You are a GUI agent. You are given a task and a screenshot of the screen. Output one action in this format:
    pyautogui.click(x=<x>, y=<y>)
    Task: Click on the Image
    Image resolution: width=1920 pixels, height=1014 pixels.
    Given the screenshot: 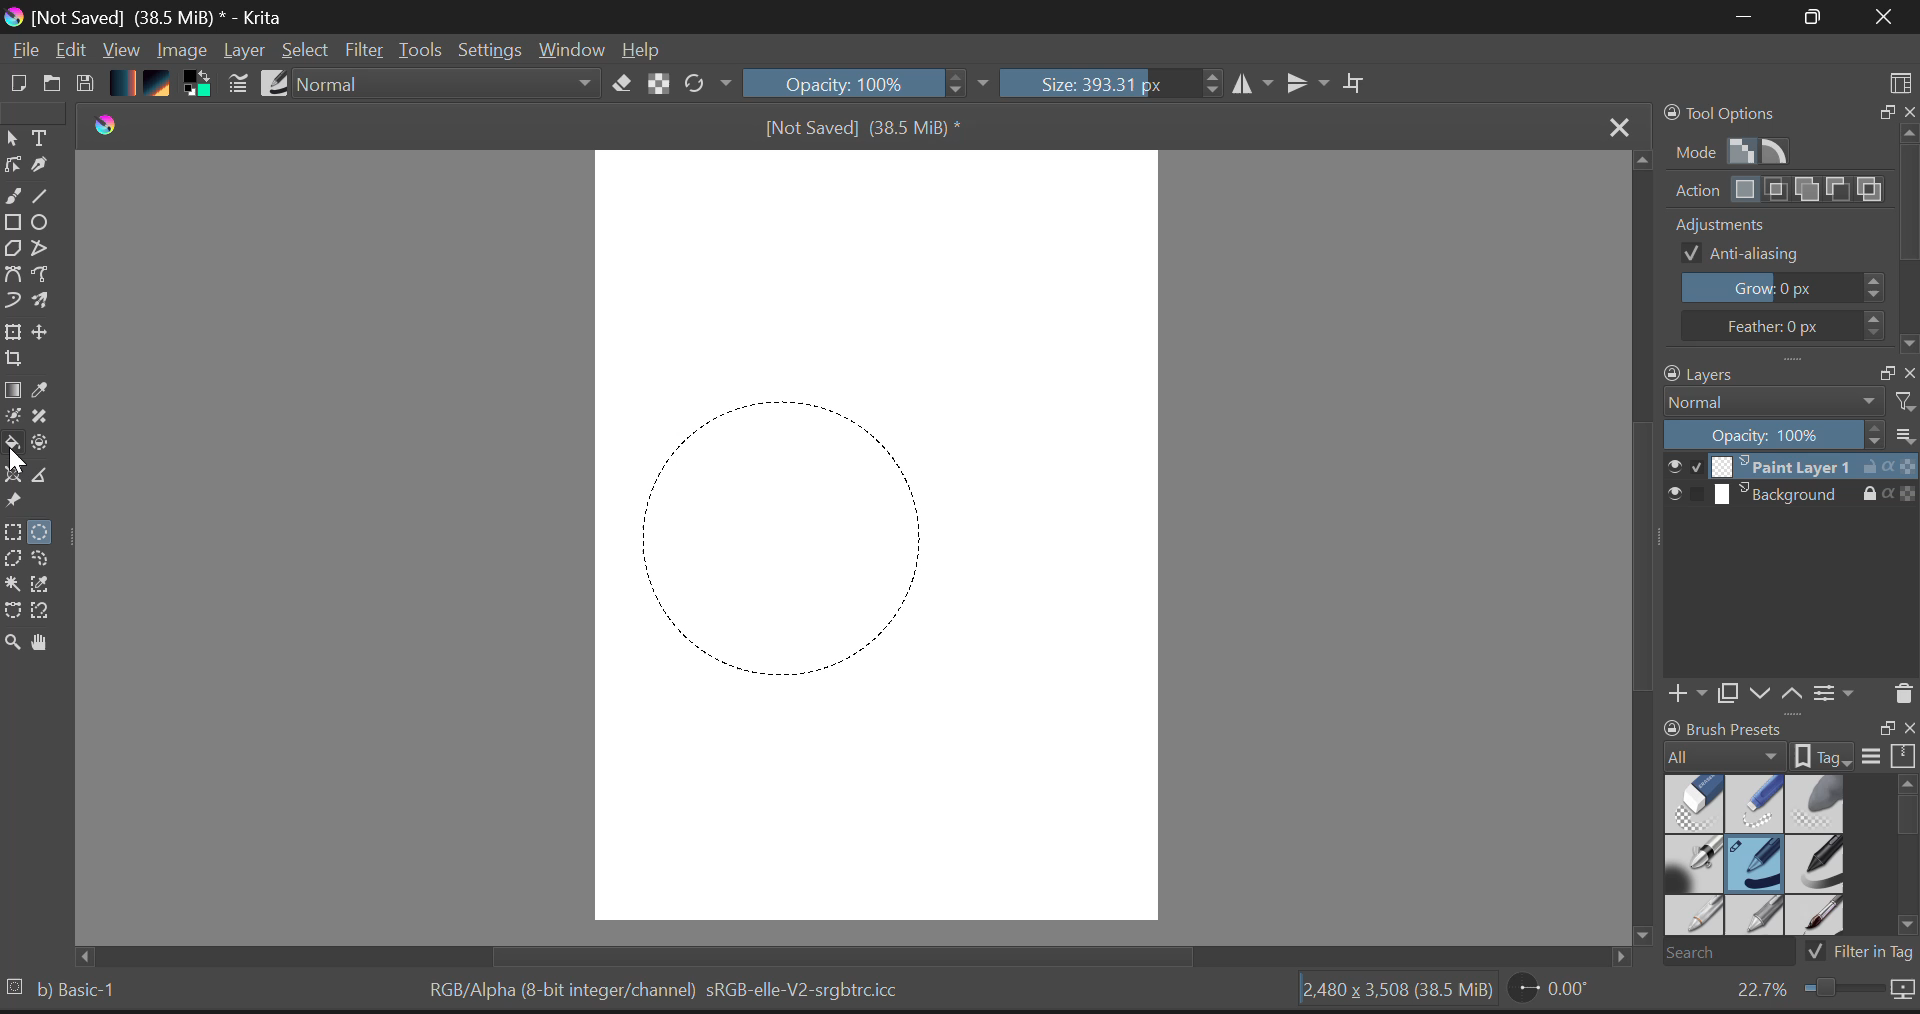 What is the action you would take?
    pyautogui.click(x=182, y=49)
    